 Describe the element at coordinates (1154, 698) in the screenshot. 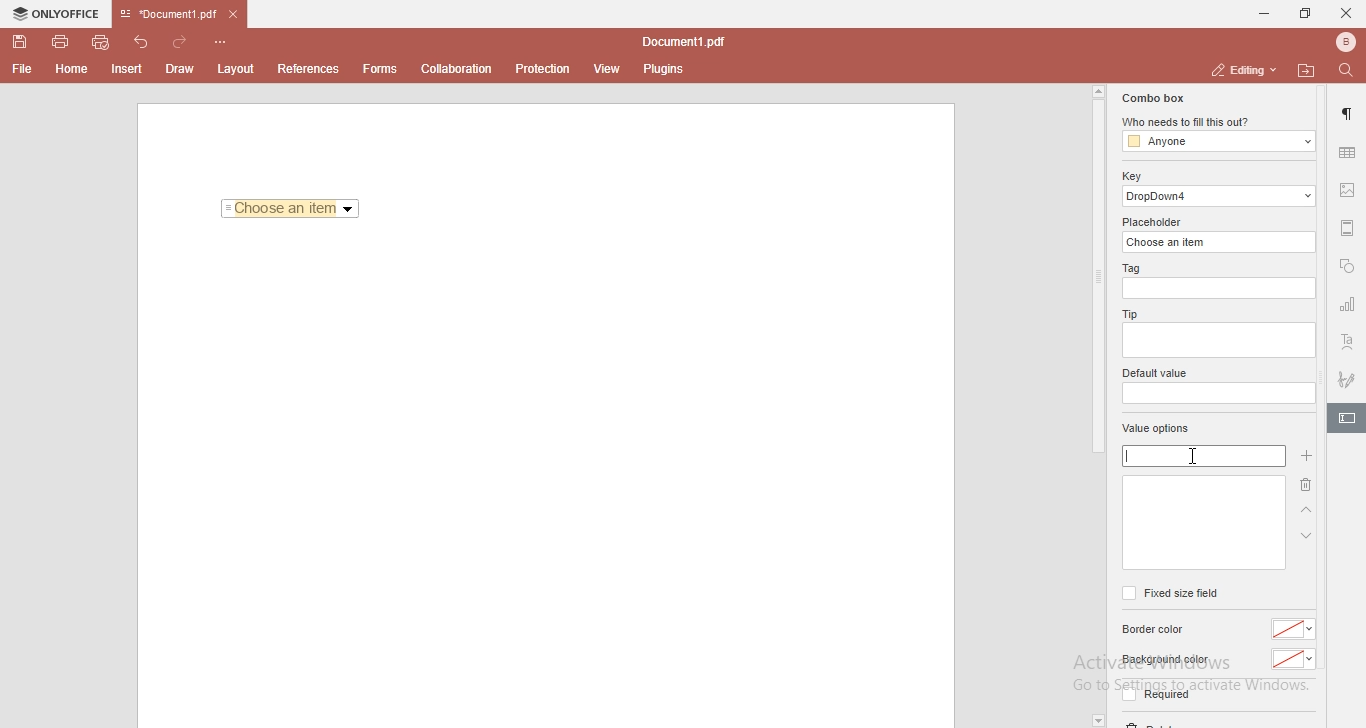

I see `required` at that location.